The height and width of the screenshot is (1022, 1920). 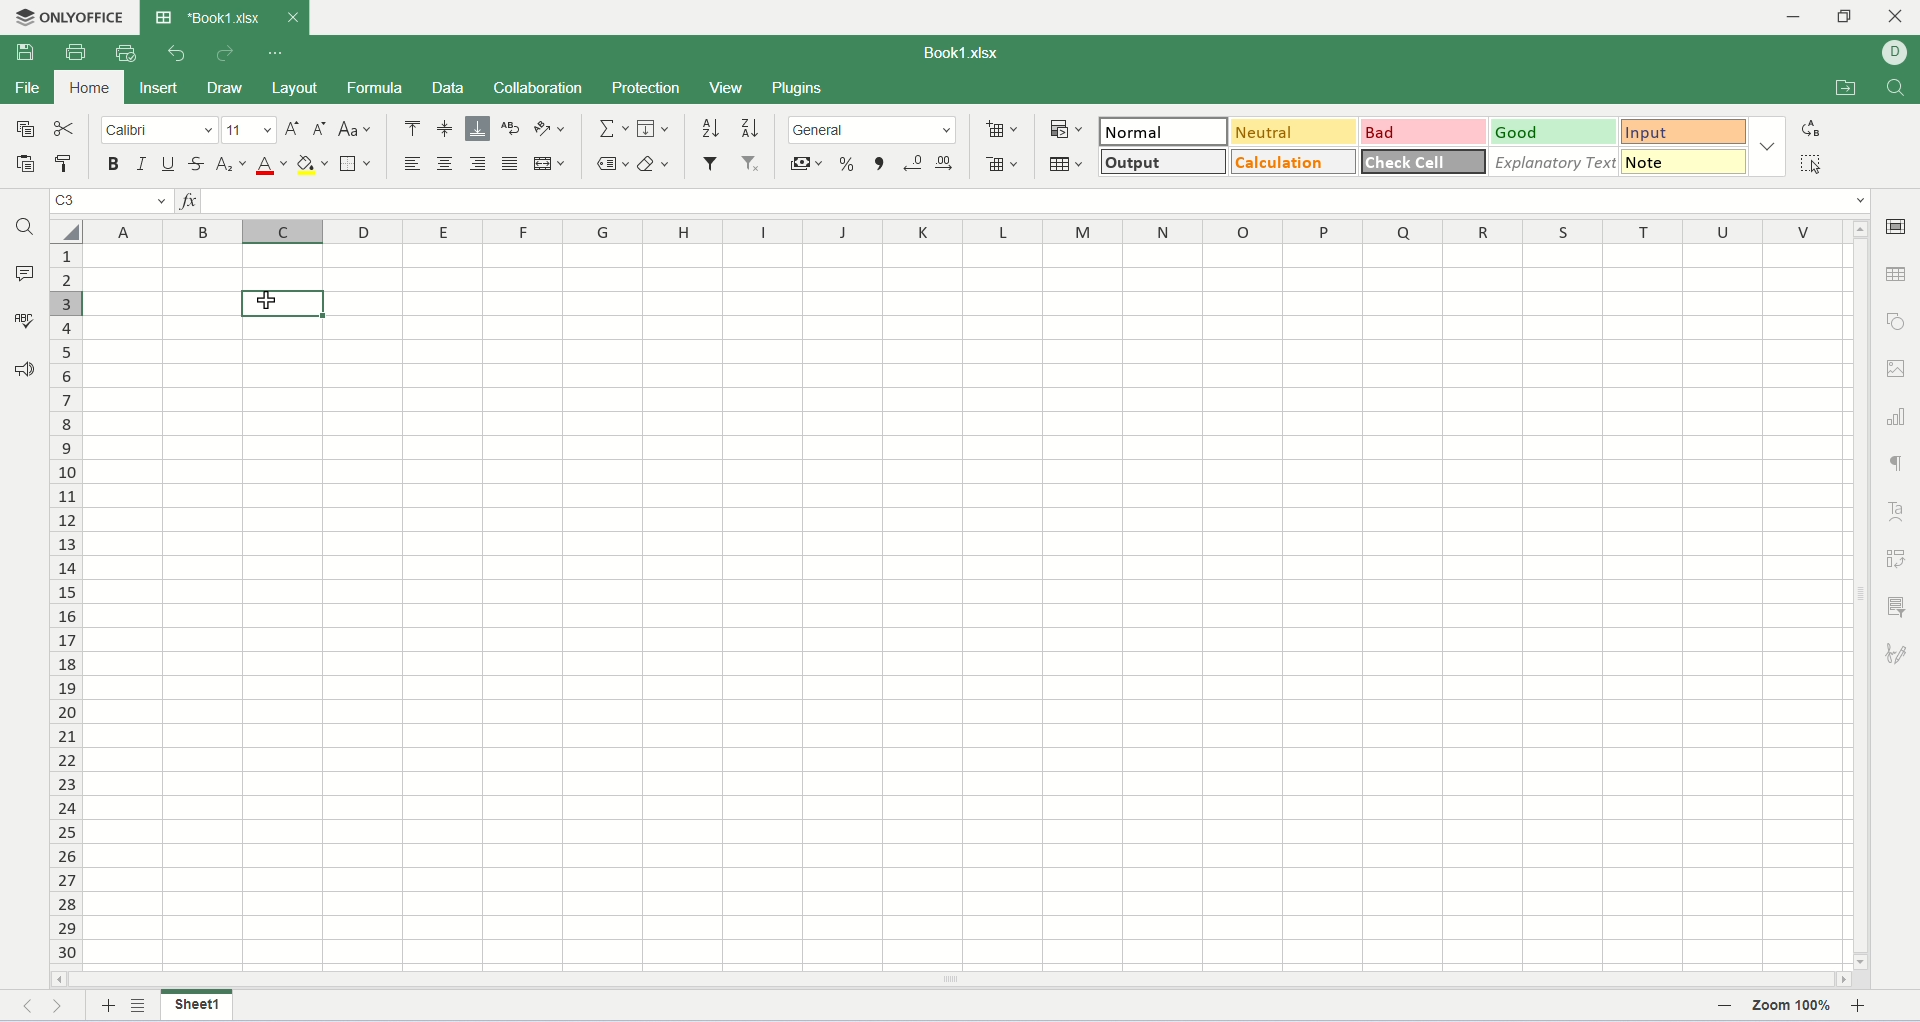 I want to click on input, so click(x=1684, y=131).